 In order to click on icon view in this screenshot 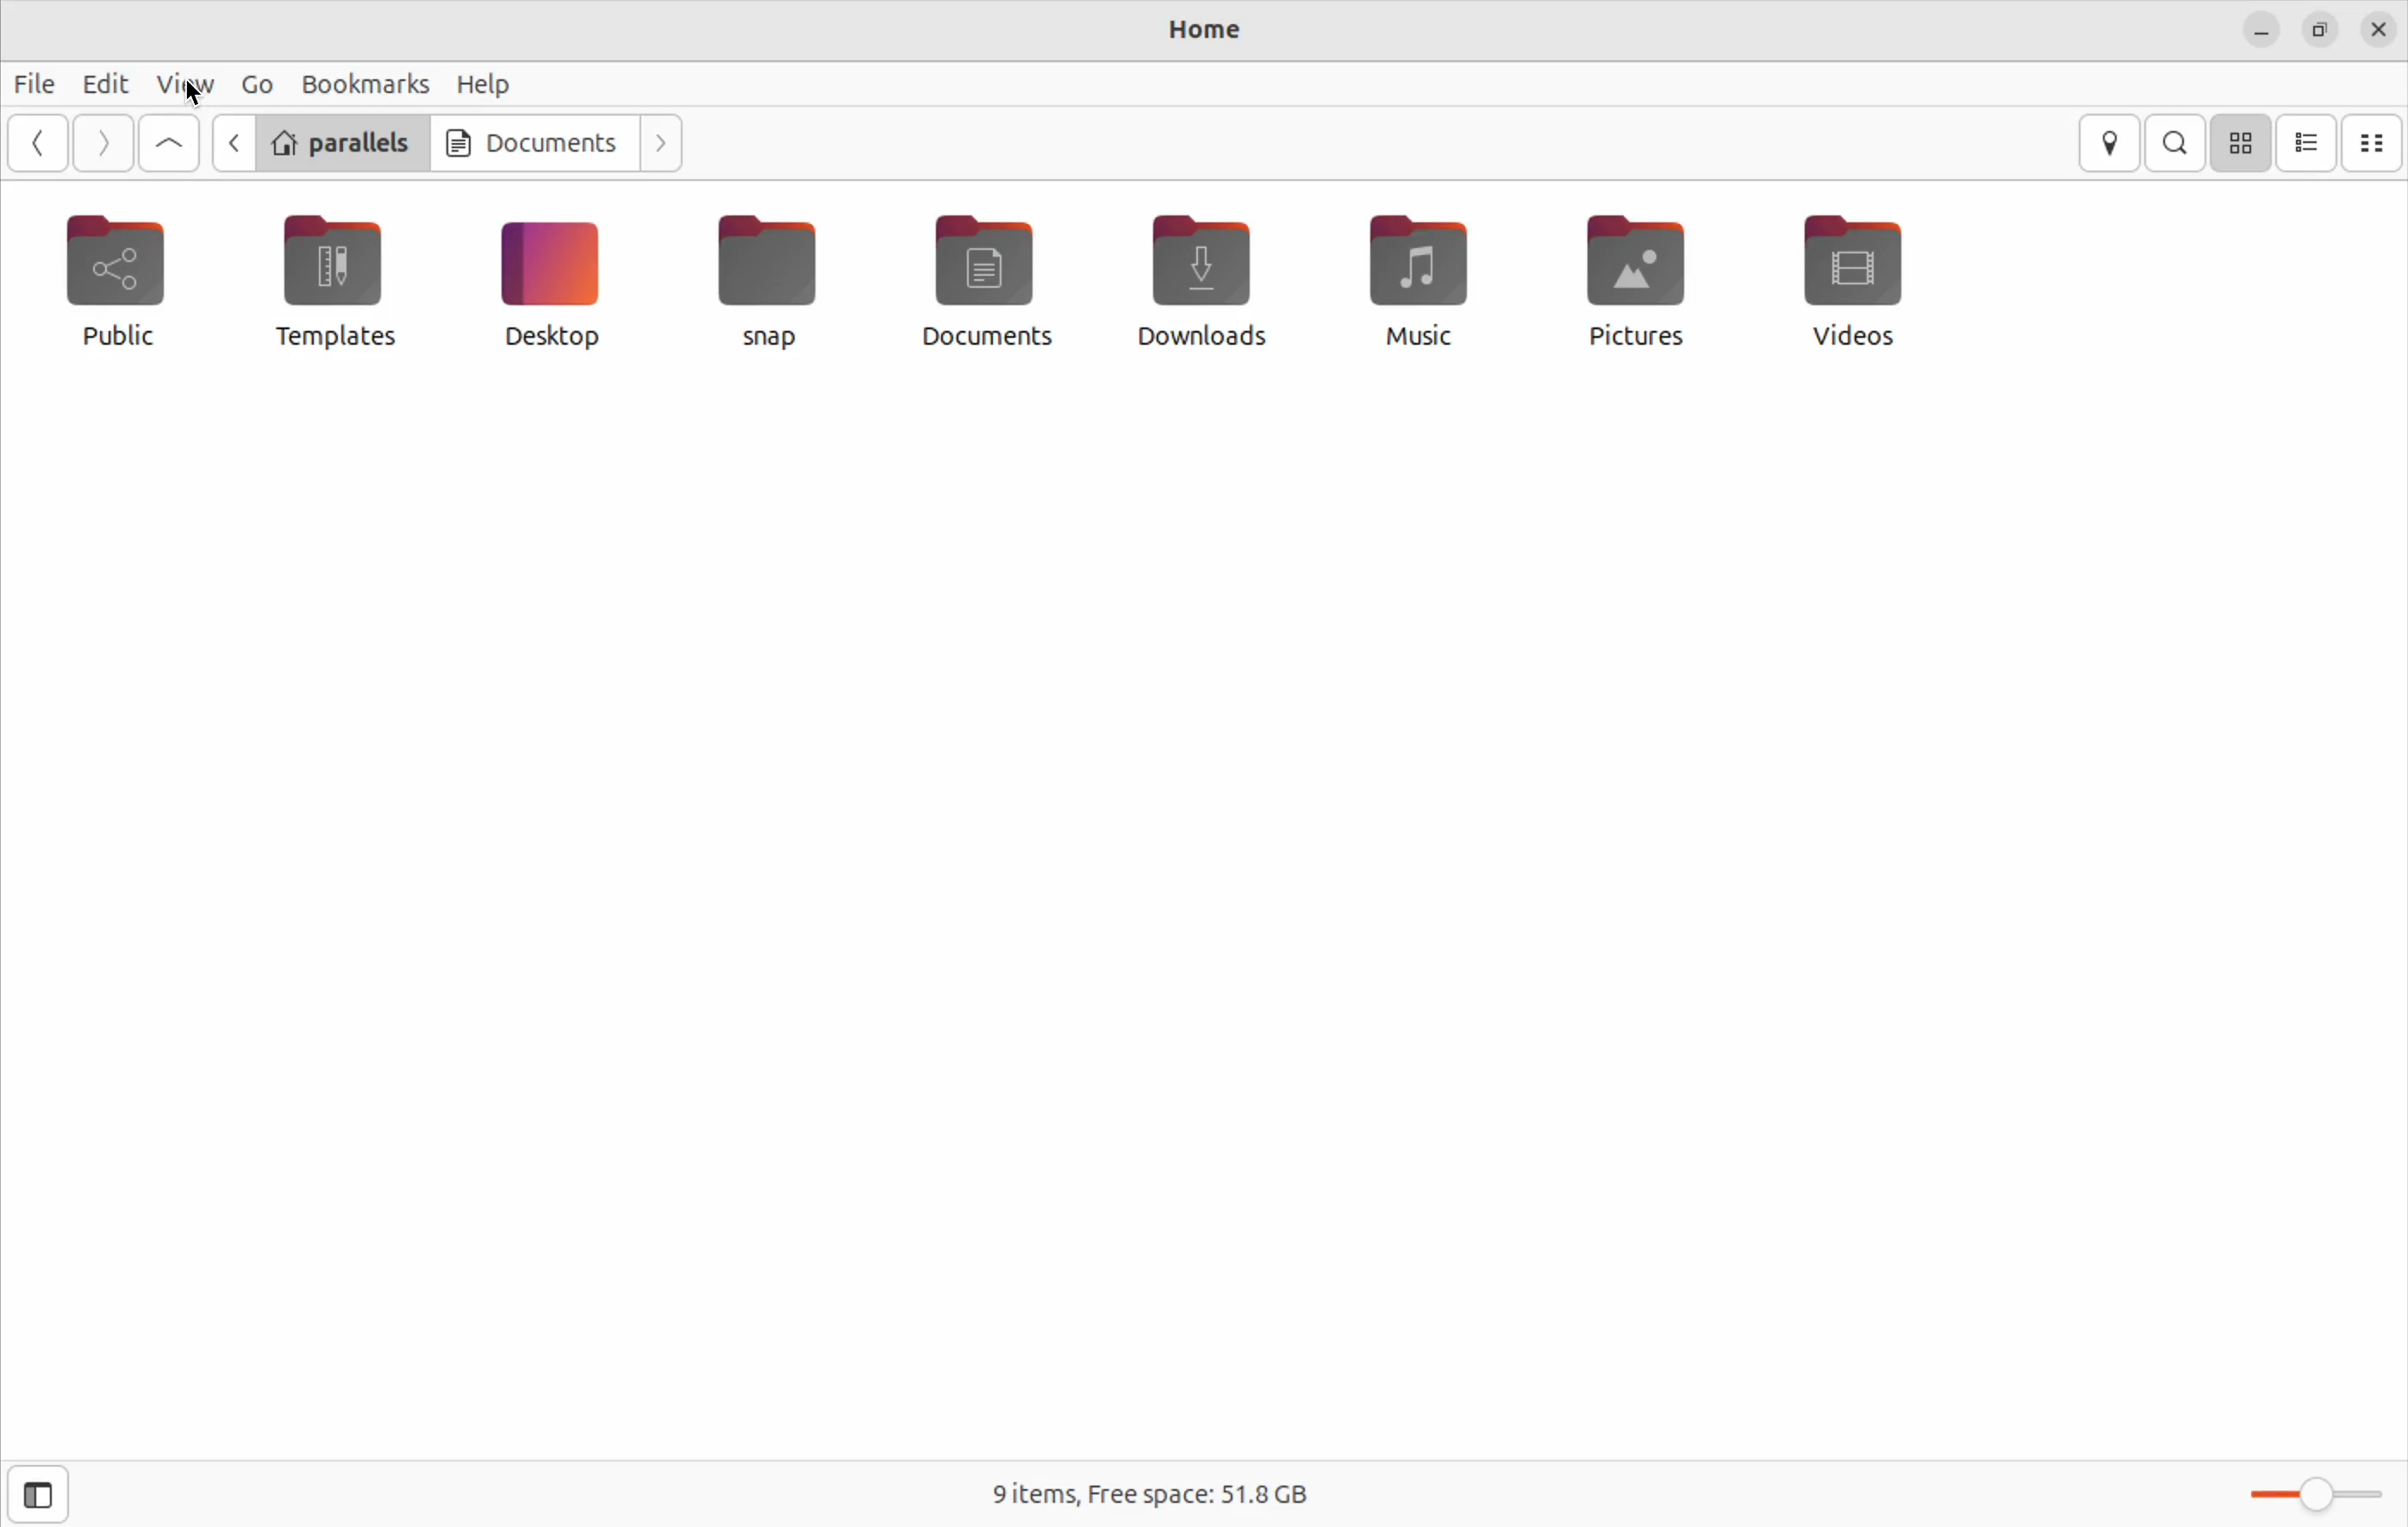, I will do `click(2241, 141)`.